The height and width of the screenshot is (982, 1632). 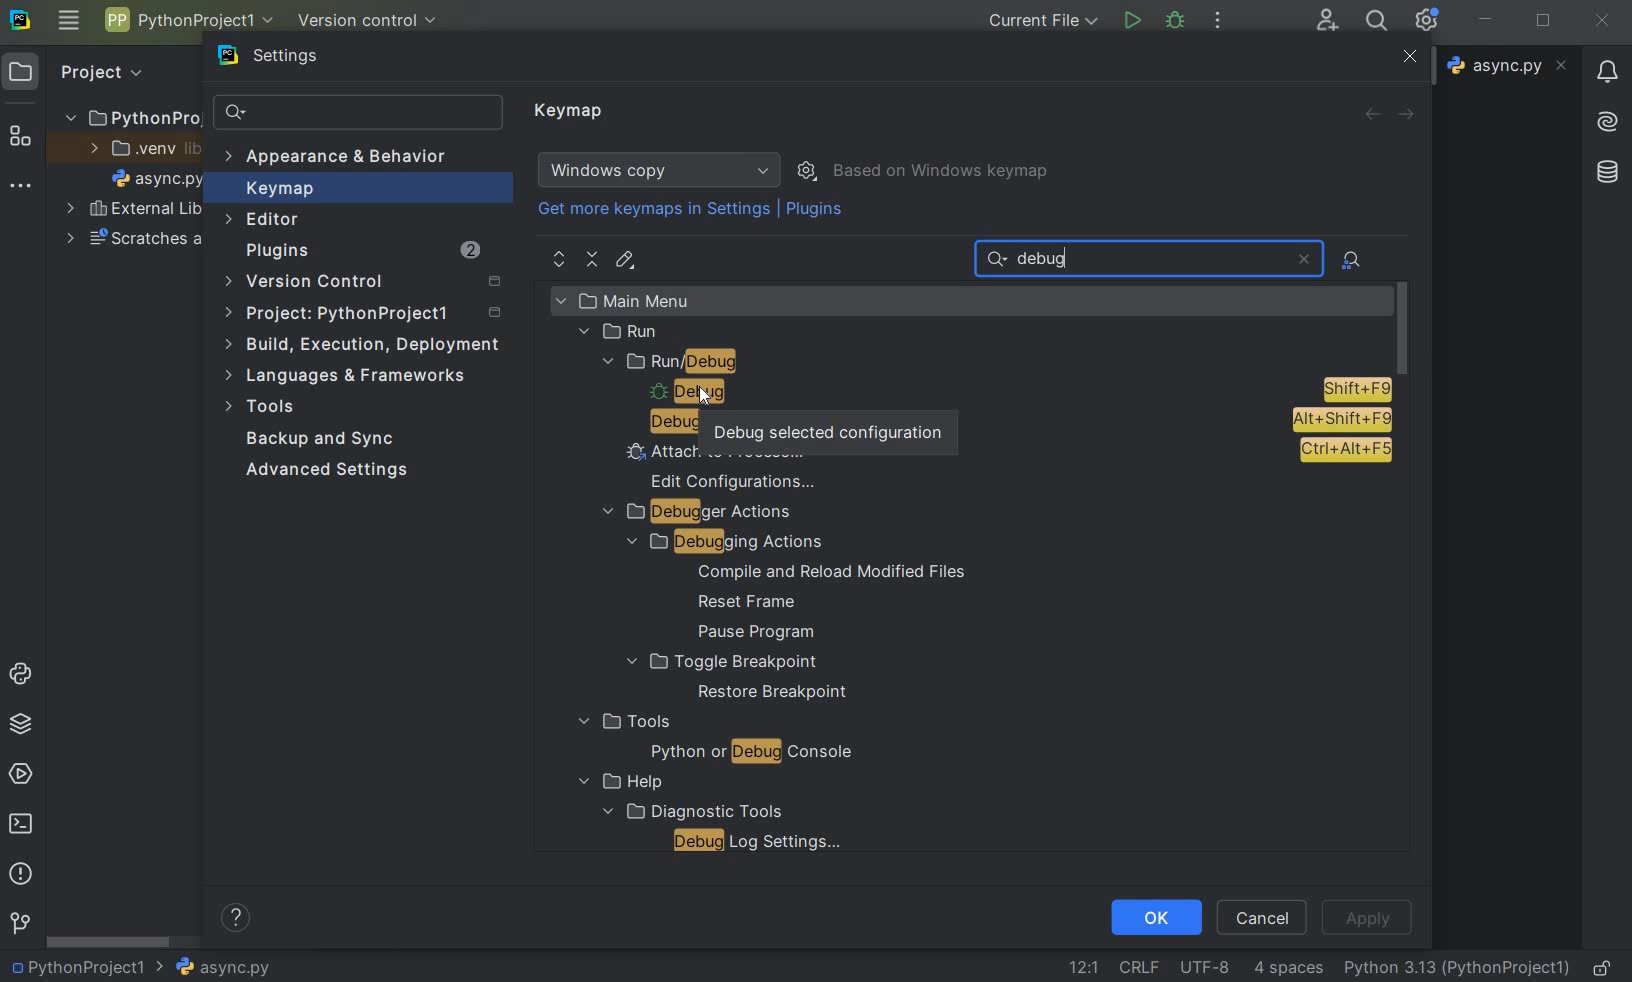 I want to click on advanced settings, so click(x=323, y=470).